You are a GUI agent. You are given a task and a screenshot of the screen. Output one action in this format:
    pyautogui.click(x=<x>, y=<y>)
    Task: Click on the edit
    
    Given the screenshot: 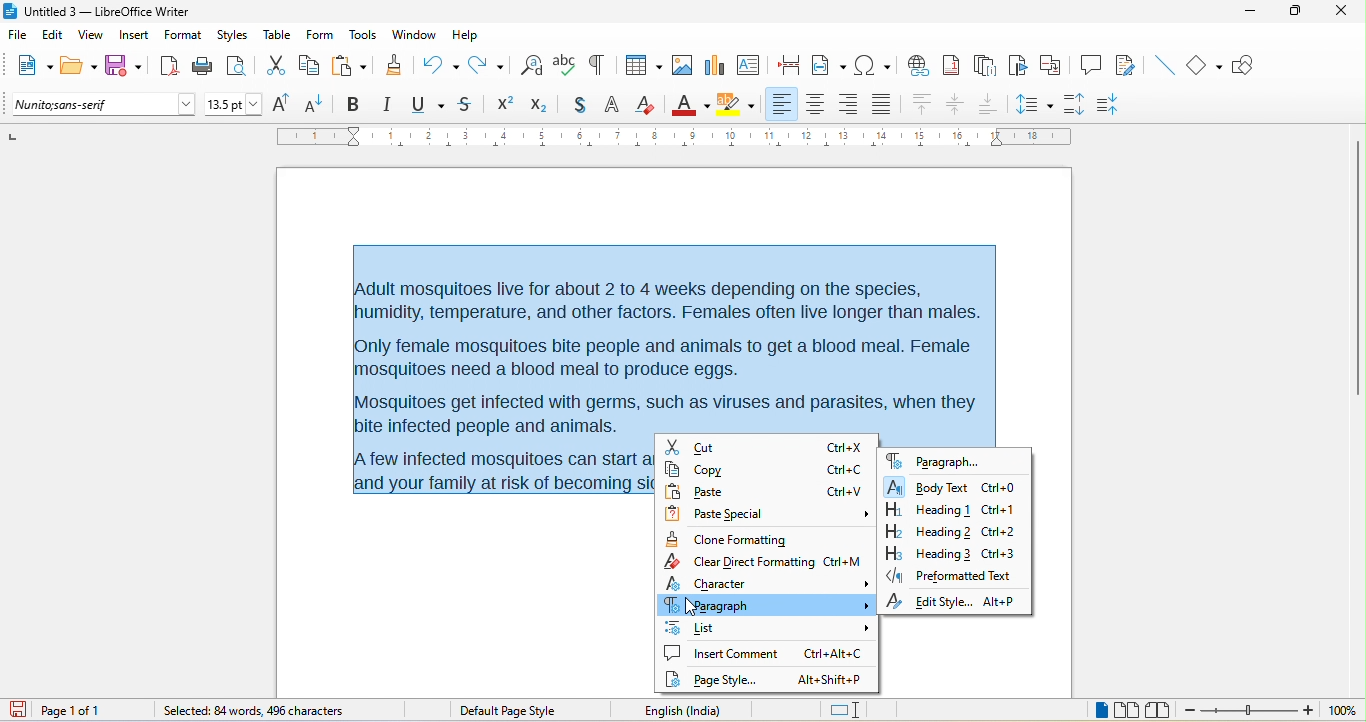 What is the action you would take?
    pyautogui.click(x=54, y=38)
    